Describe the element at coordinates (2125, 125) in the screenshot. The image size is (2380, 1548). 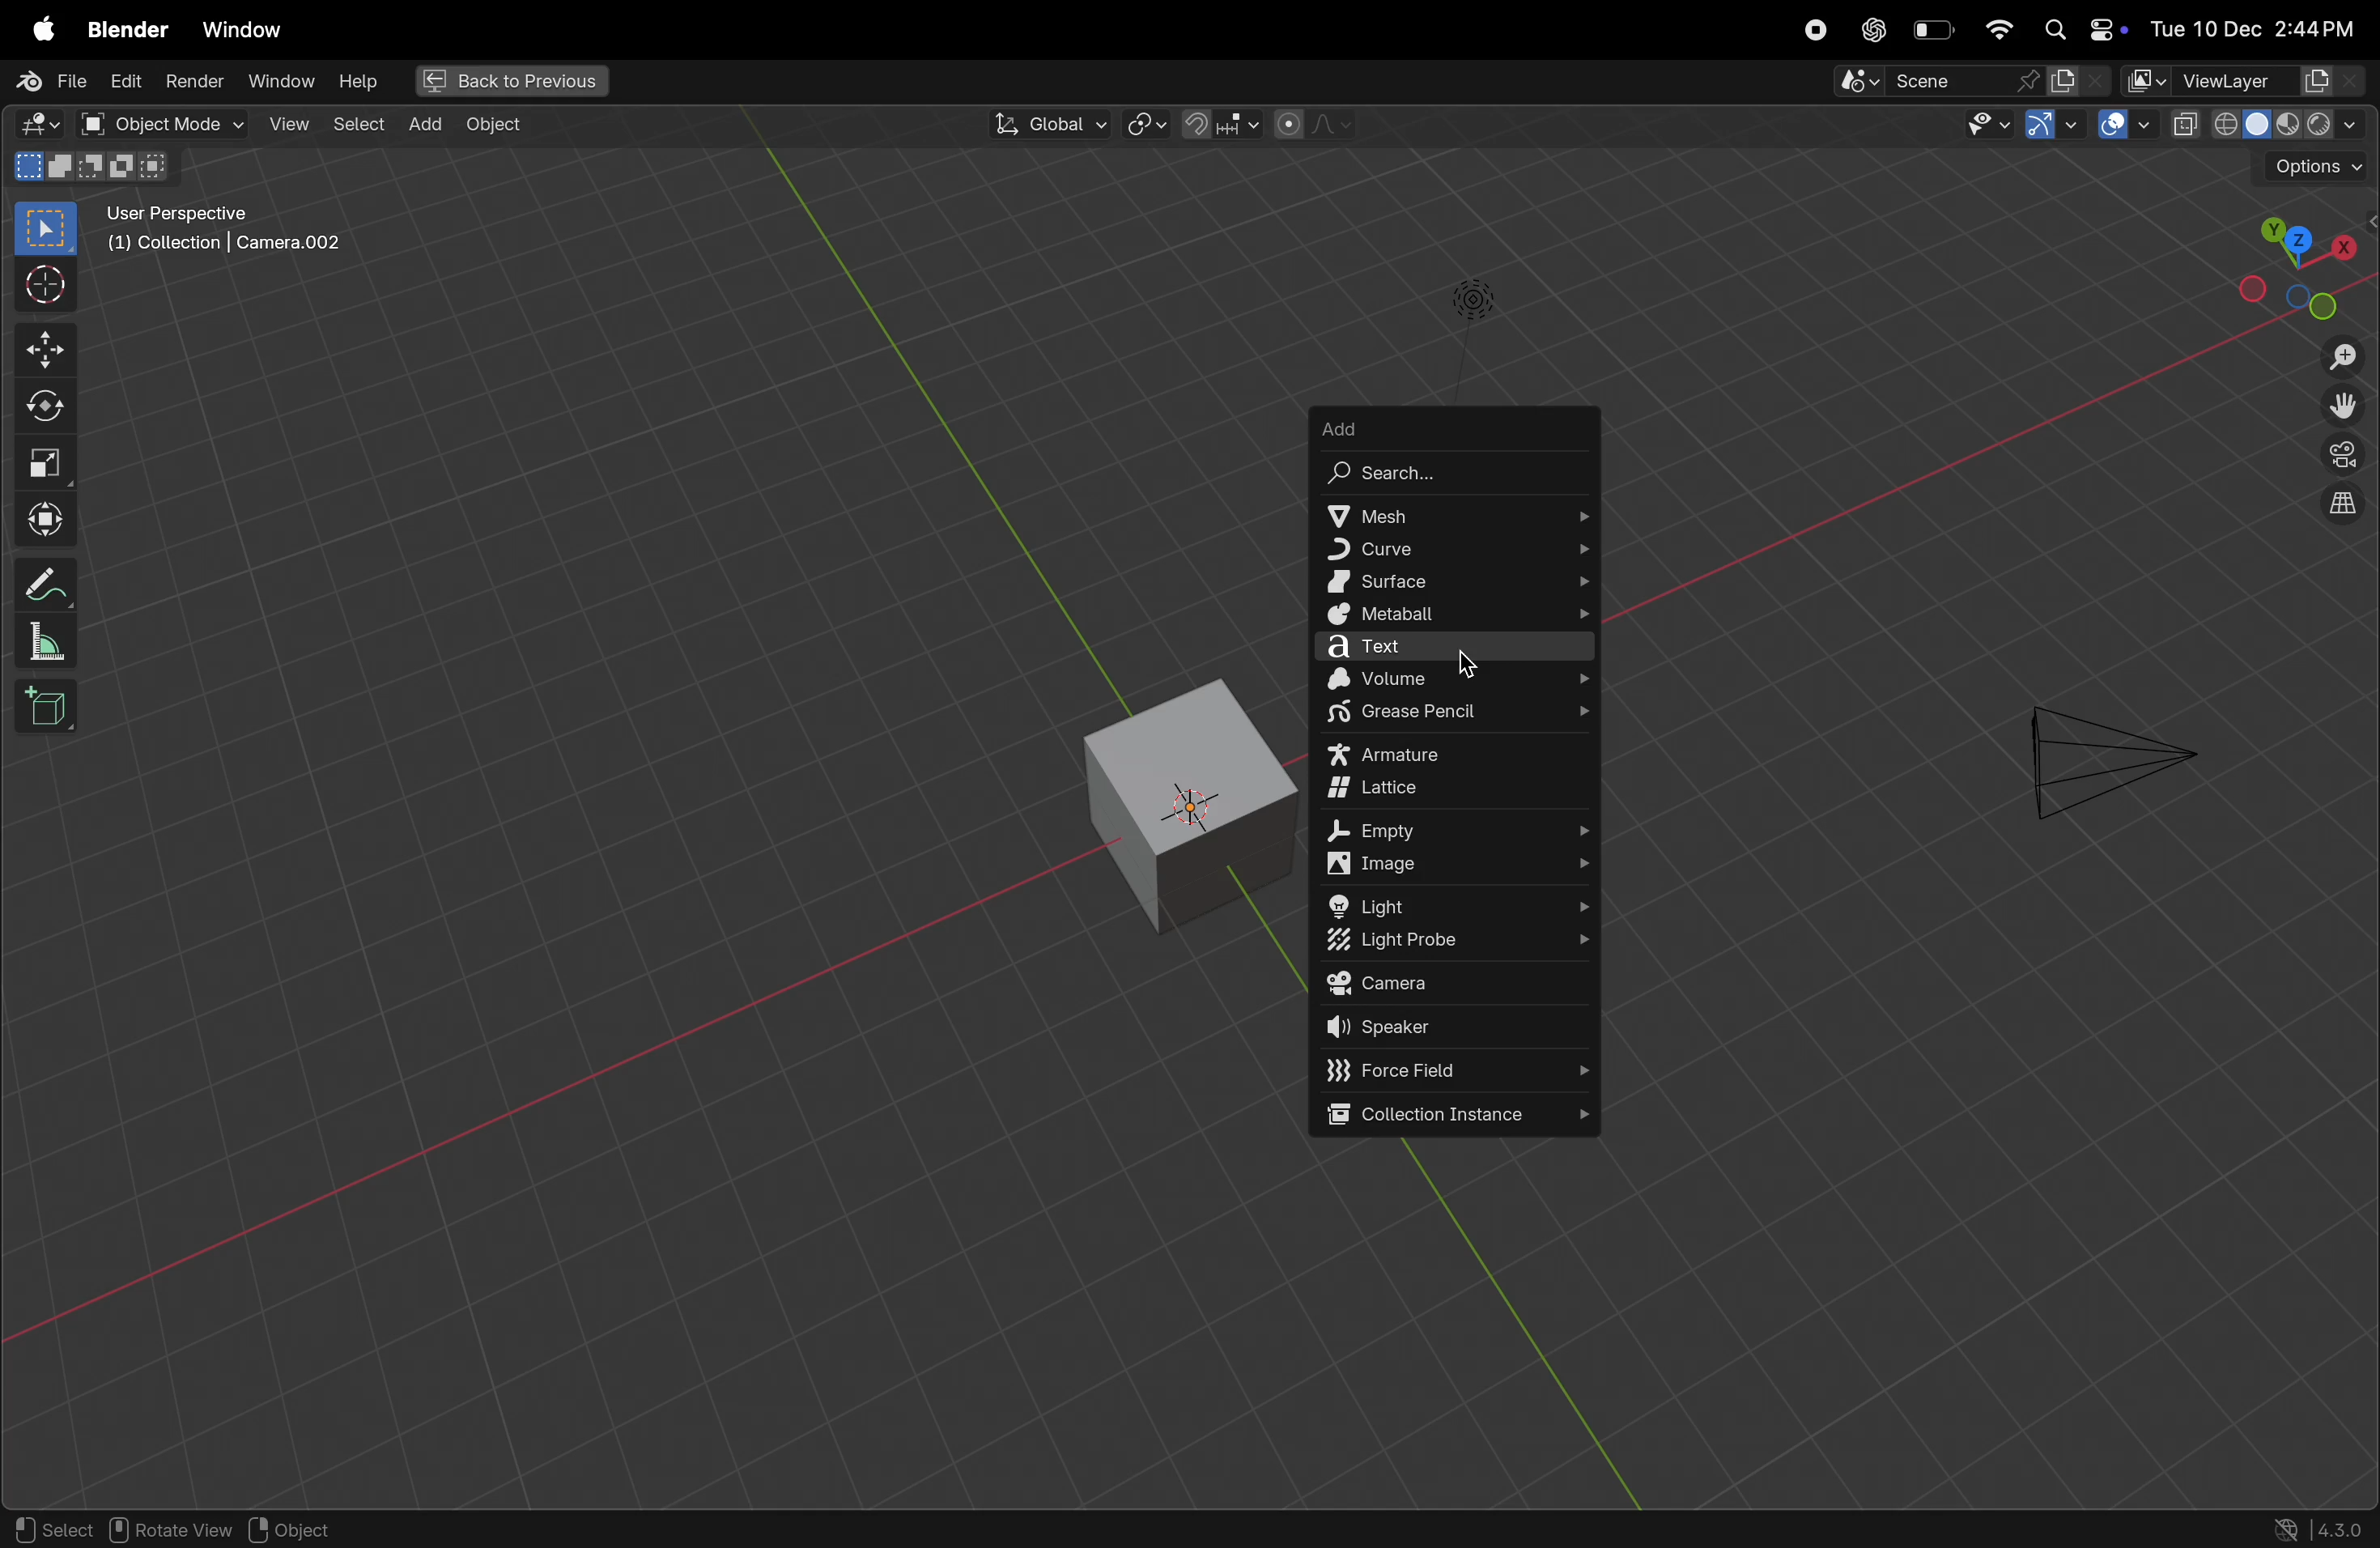
I see `` at that location.